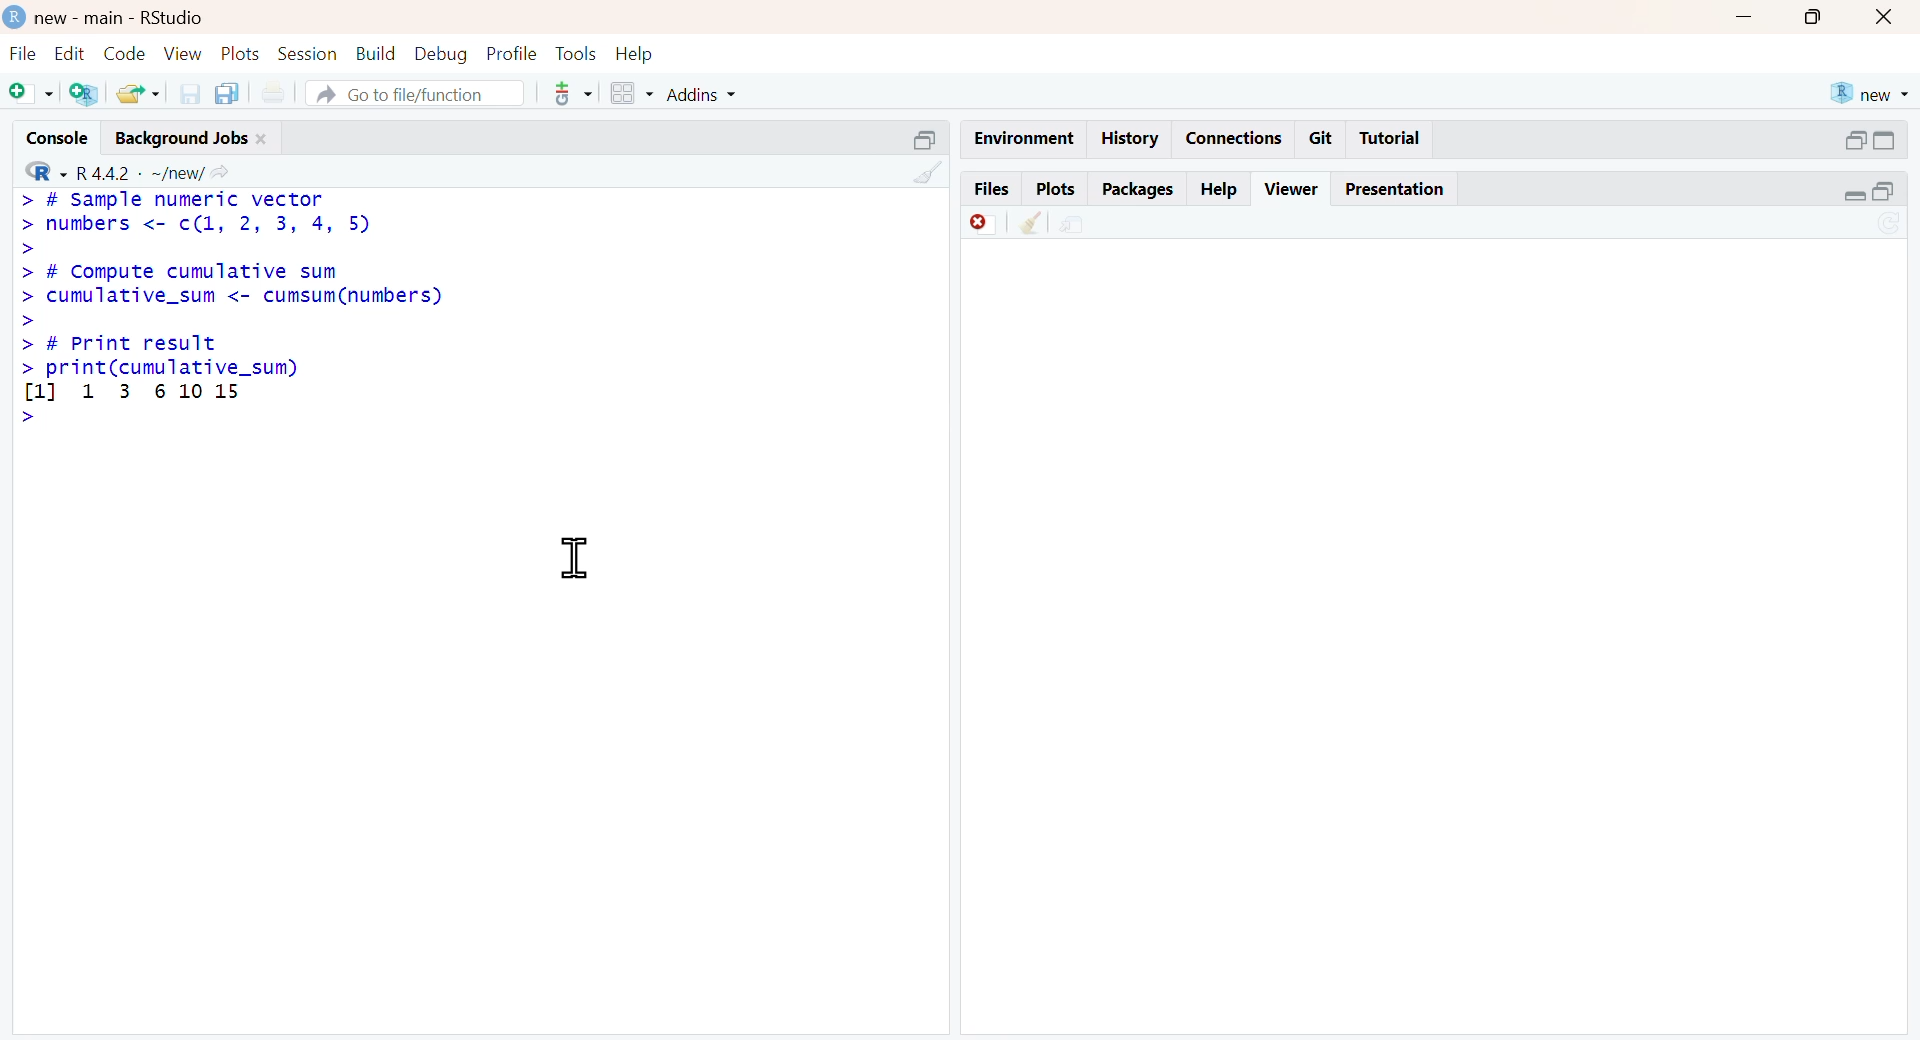 The width and height of the screenshot is (1920, 1040). I want to click on Help, so click(1216, 189).